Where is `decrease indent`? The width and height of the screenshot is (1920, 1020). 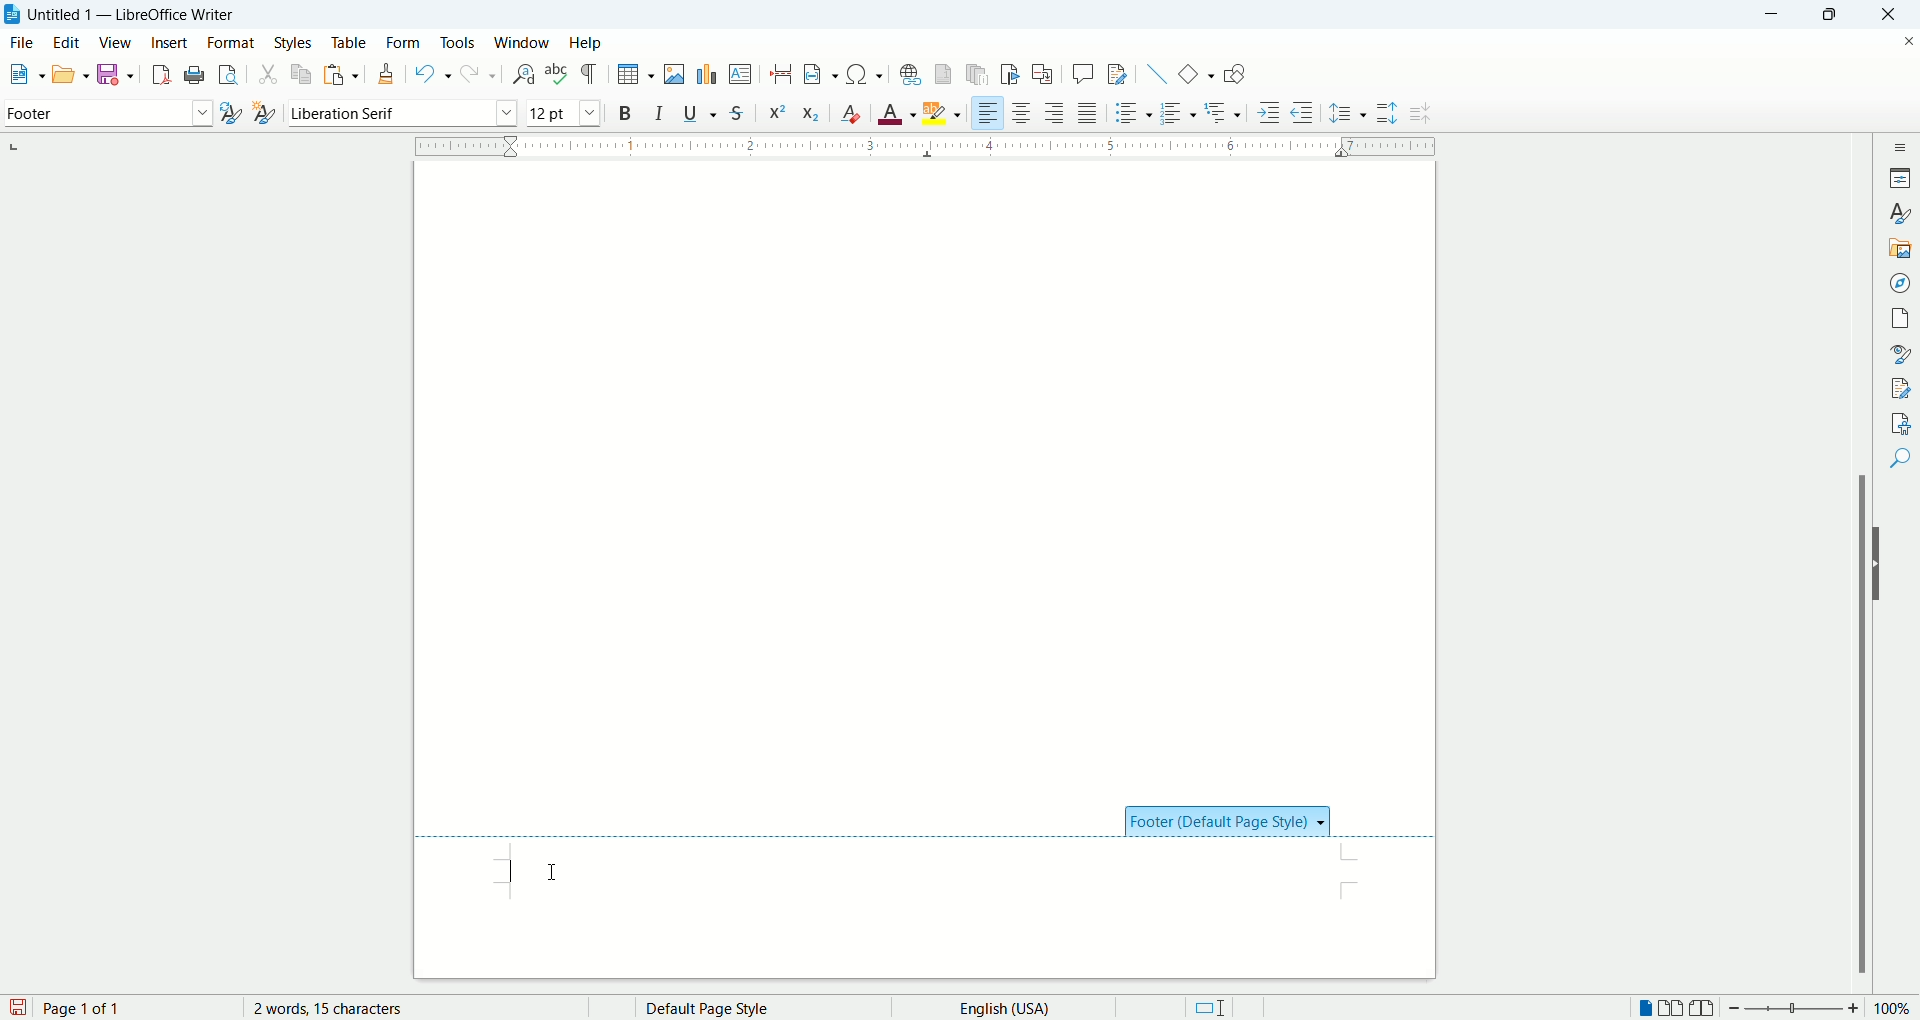 decrease indent is located at coordinates (1302, 112).